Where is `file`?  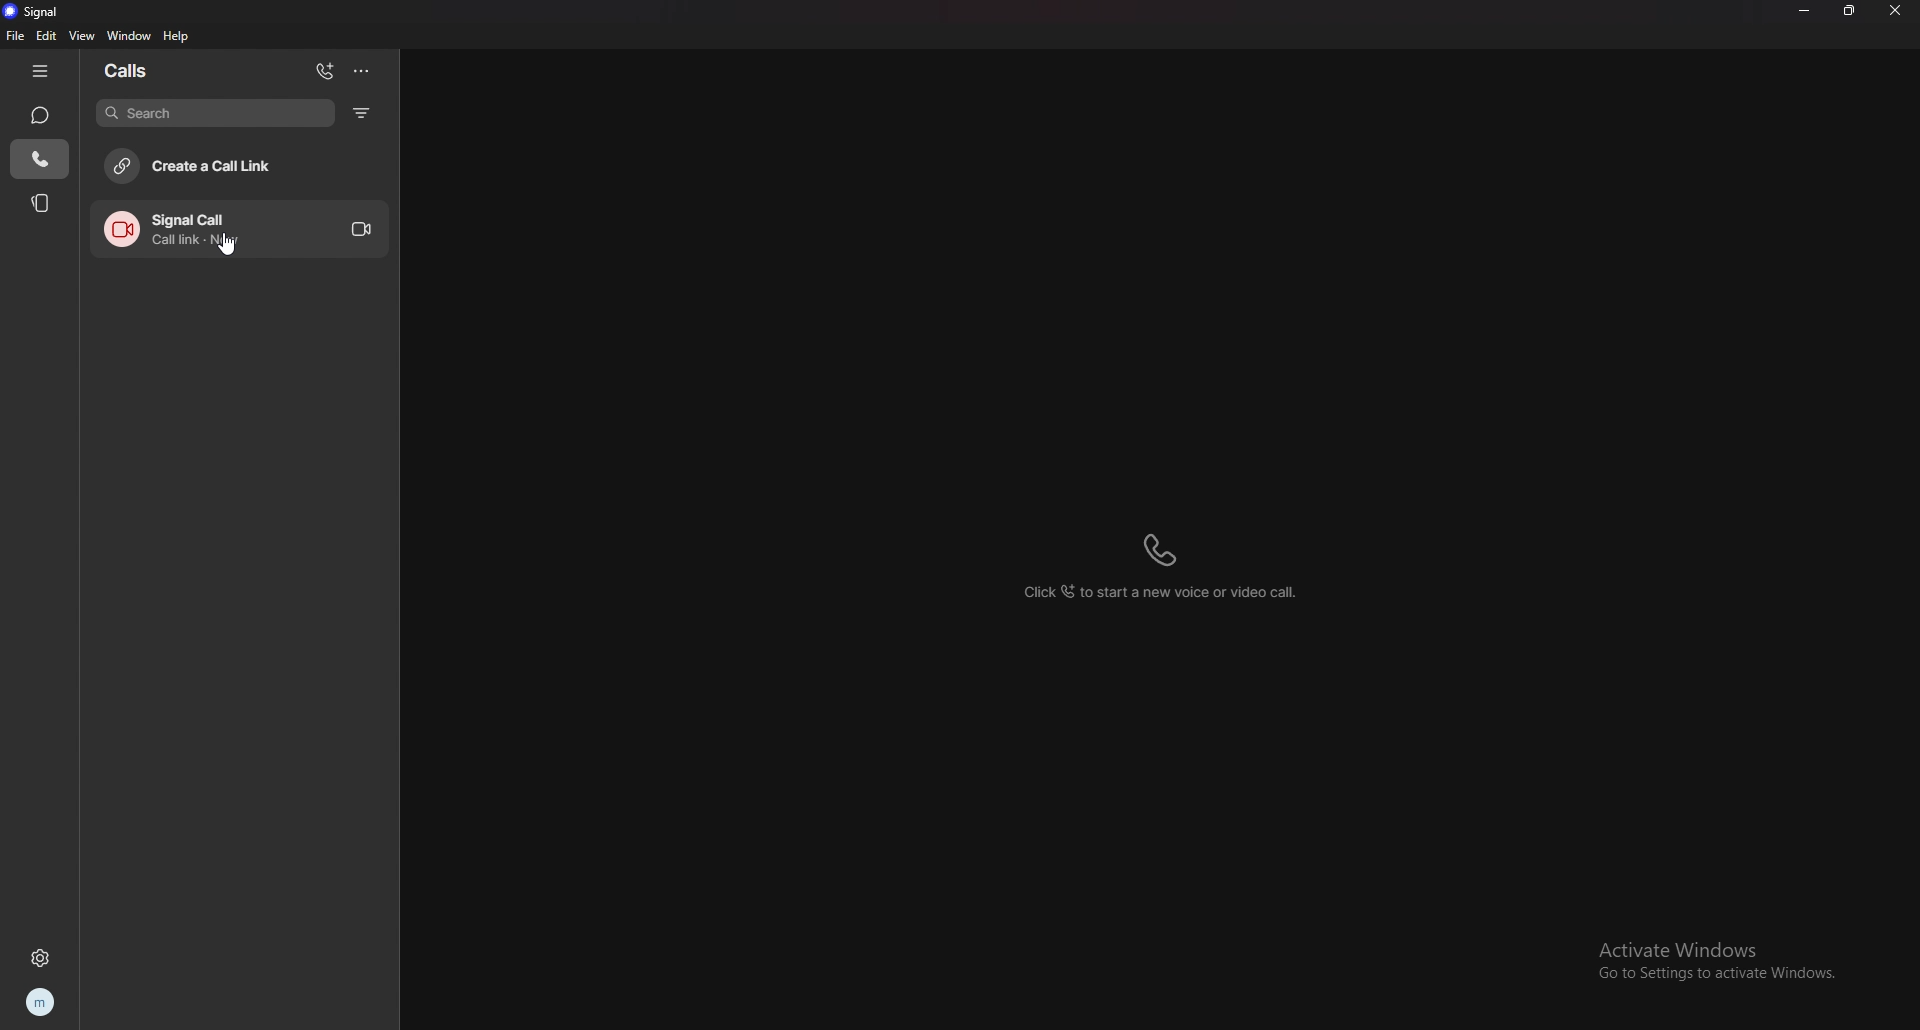
file is located at coordinates (16, 36).